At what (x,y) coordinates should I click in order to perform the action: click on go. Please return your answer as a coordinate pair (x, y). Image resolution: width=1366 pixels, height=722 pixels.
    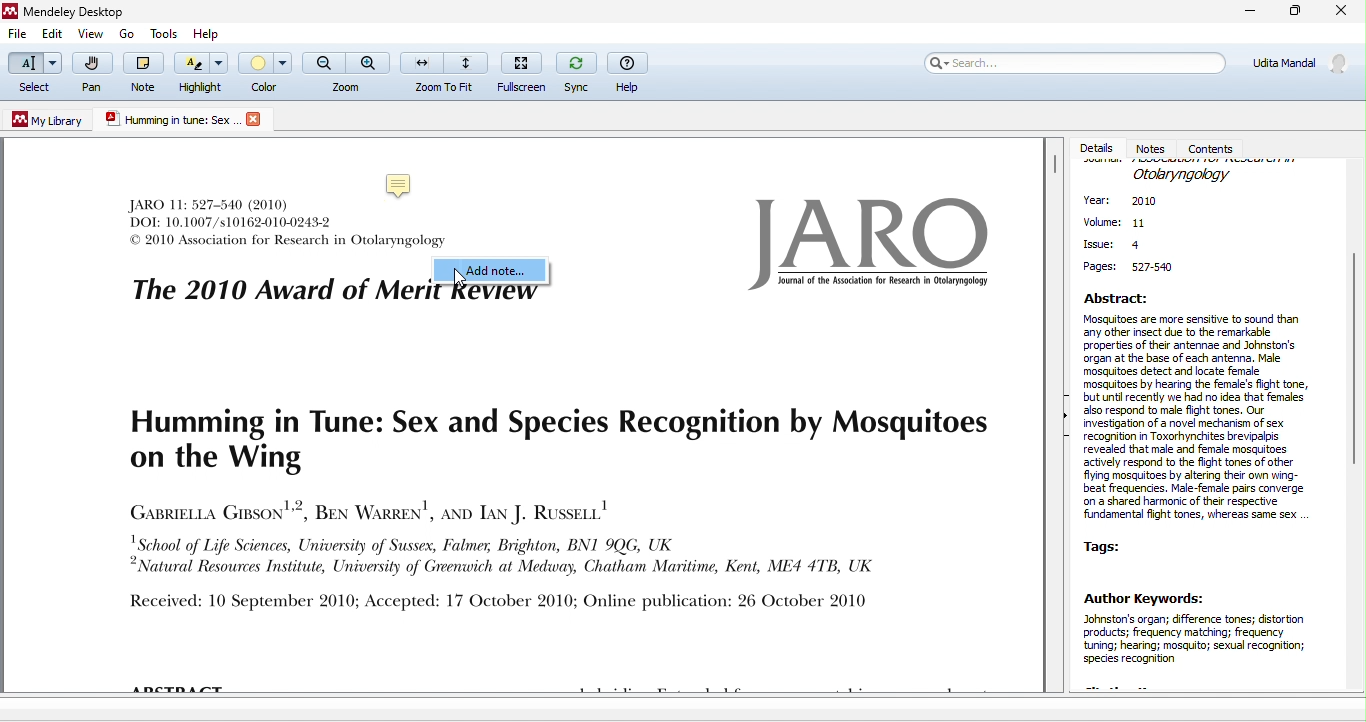
    Looking at the image, I should click on (125, 33).